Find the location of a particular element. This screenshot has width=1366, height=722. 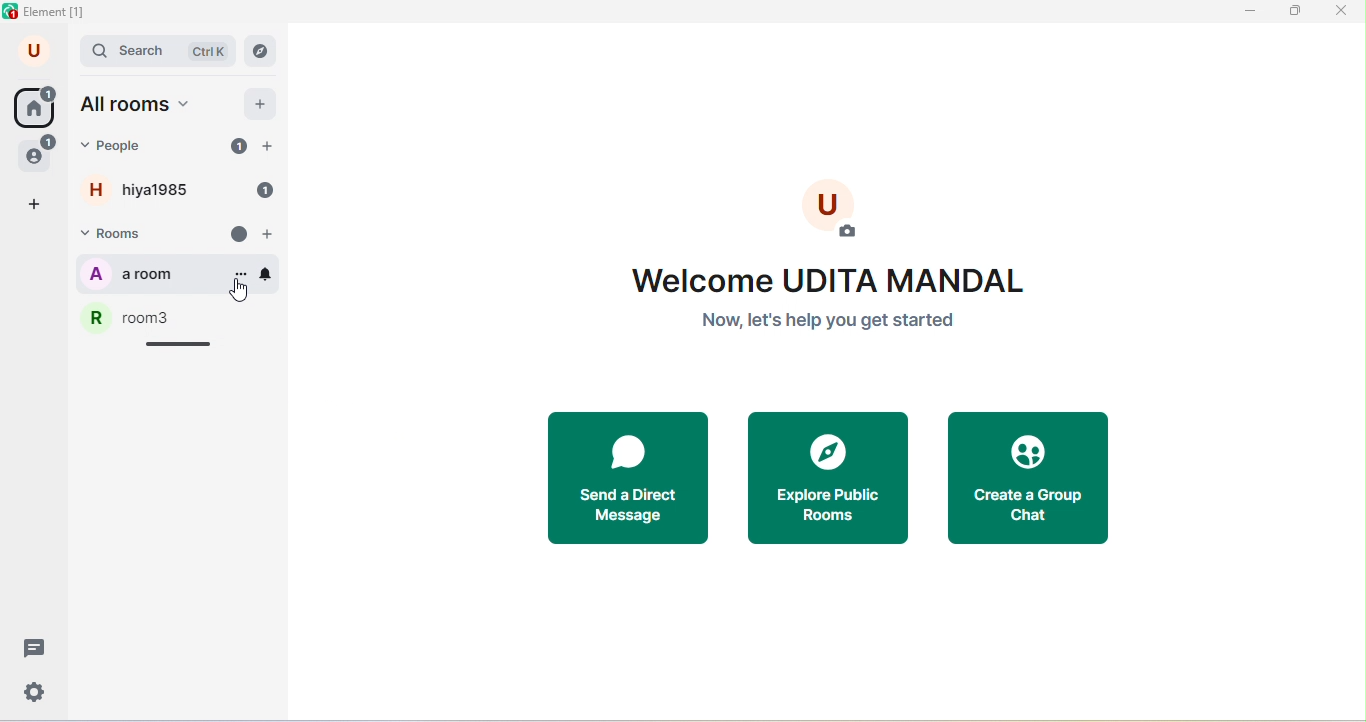

cursor is located at coordinates (240, 288).